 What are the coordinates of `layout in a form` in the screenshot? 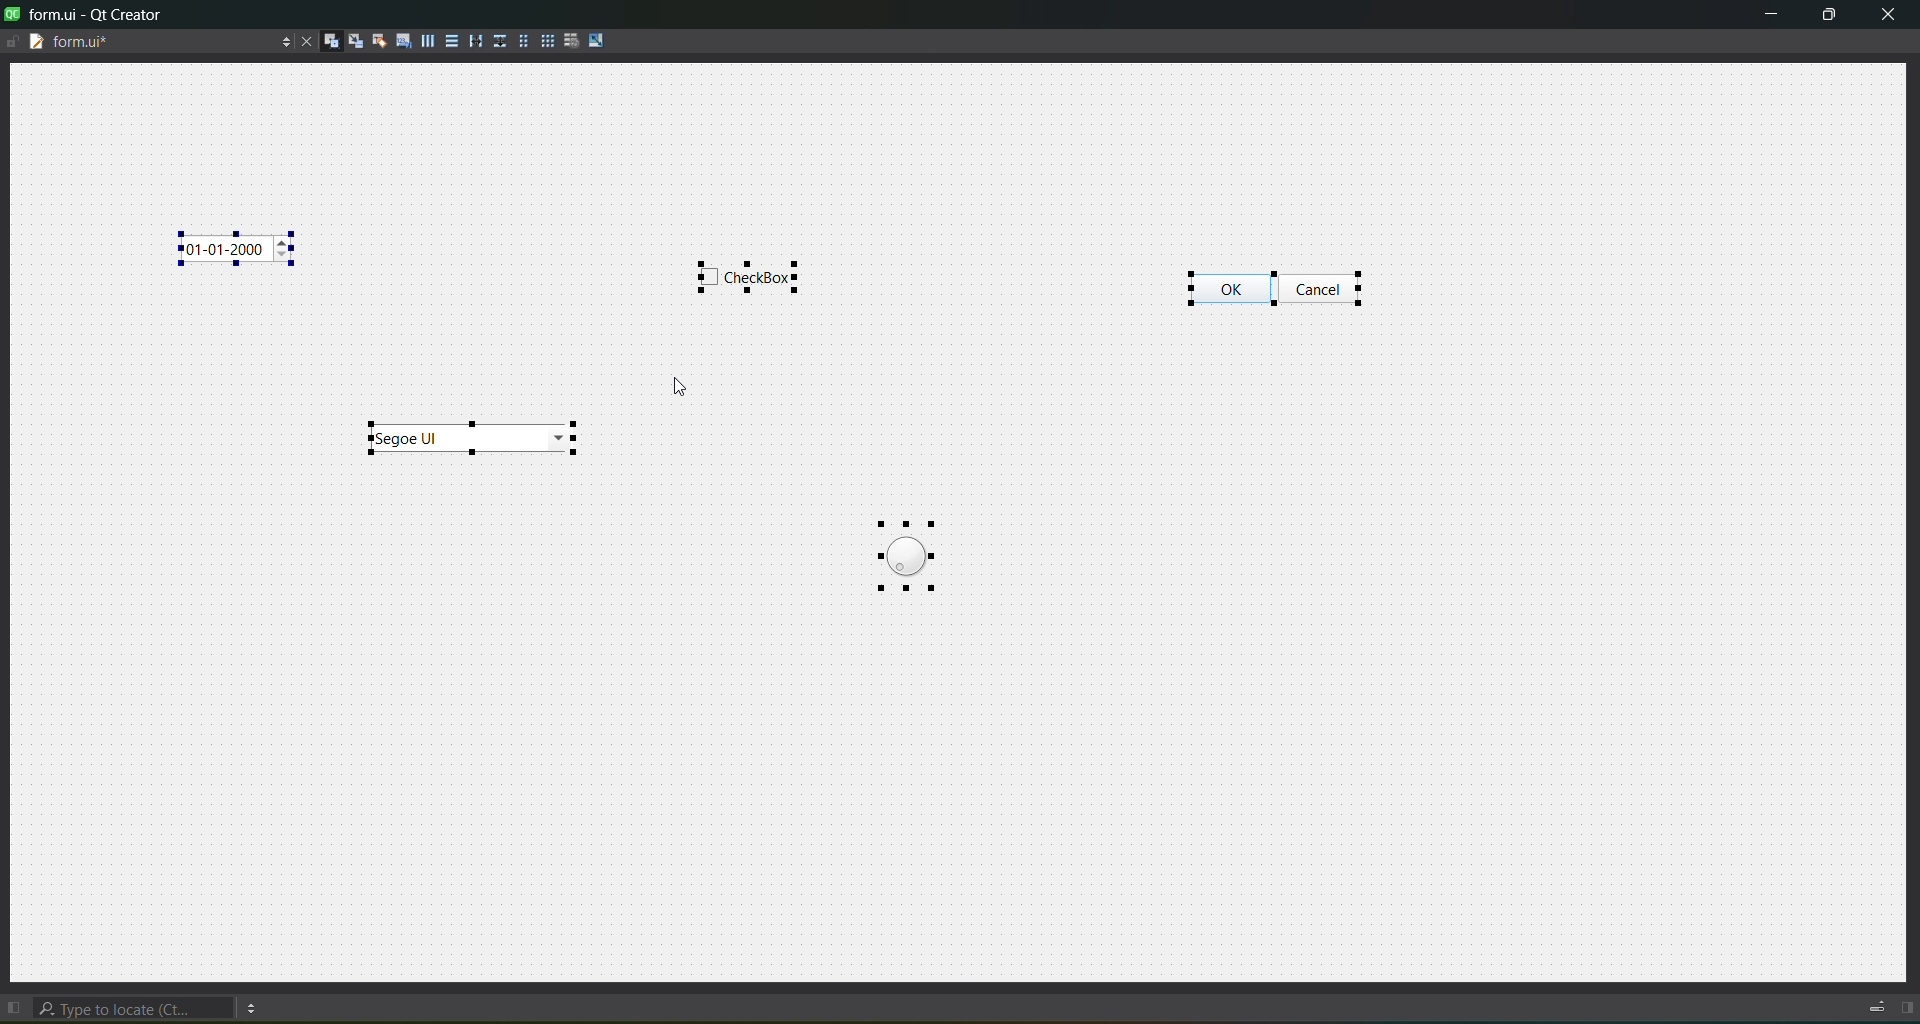 It's located at (522, 40).